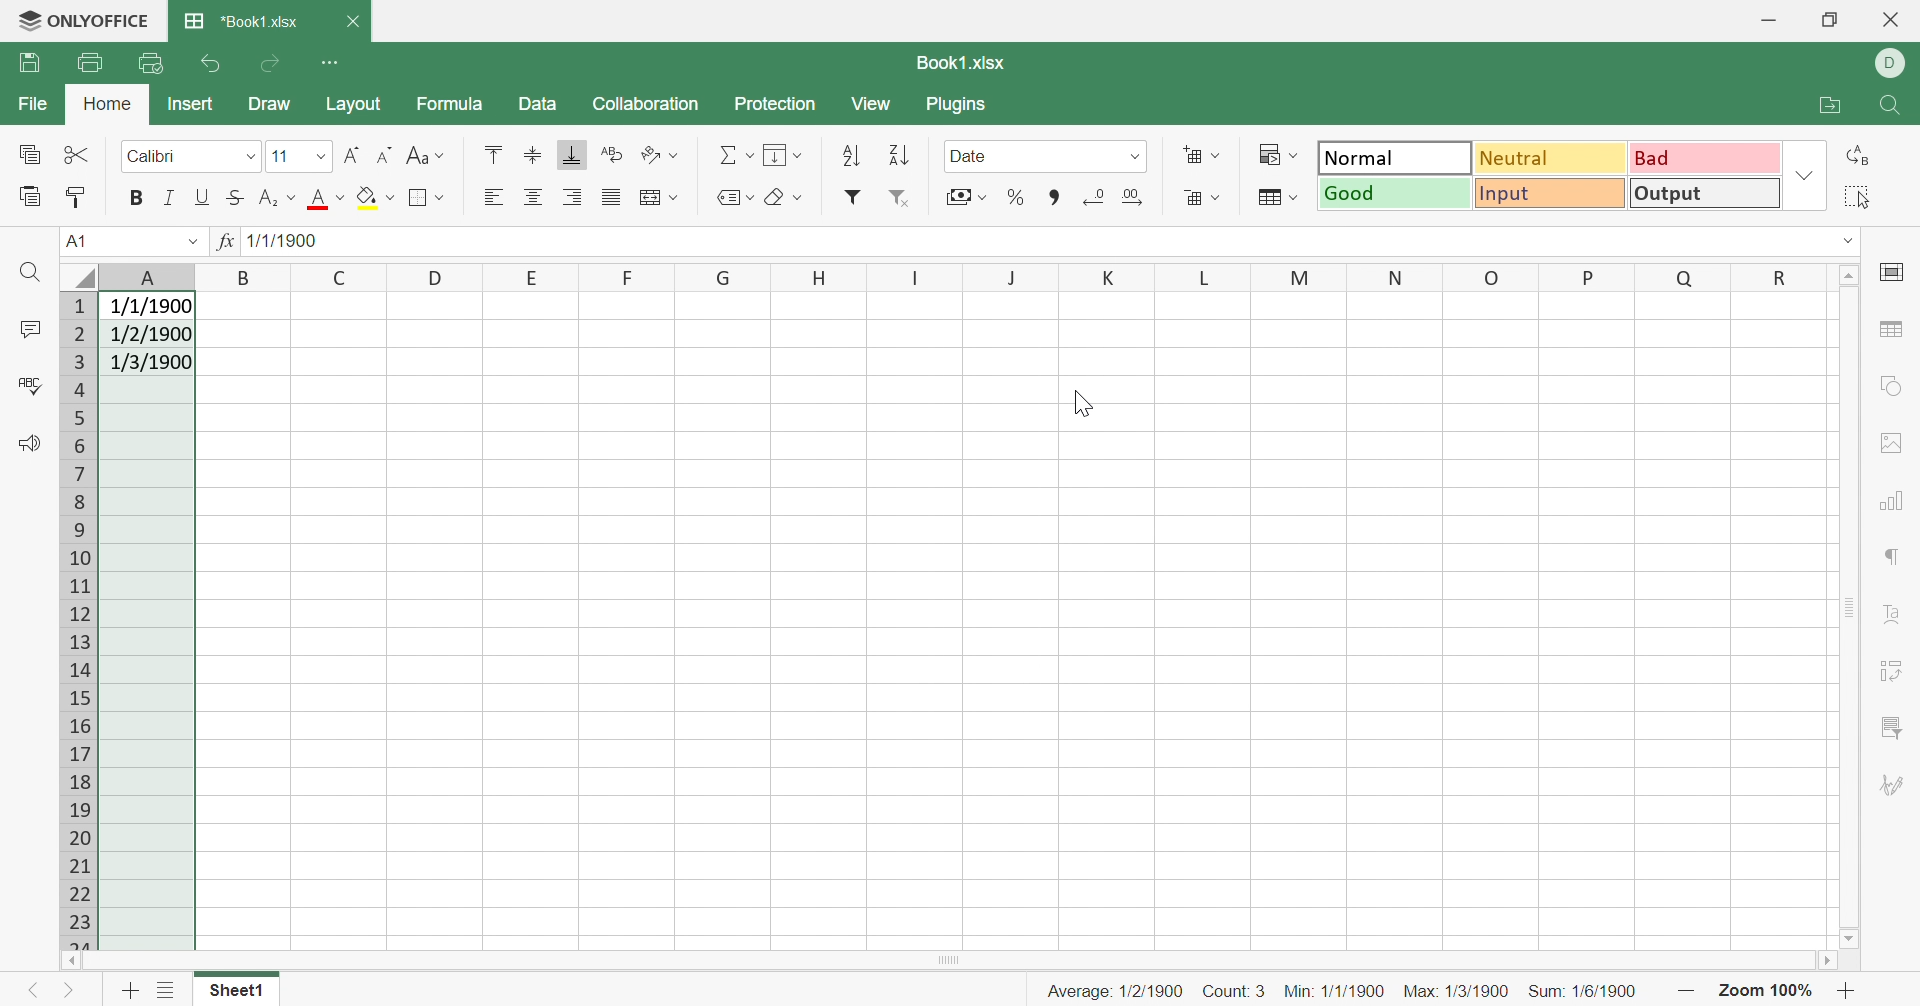  What do you see at coordinates (963, 61) in the screenshot?
I see `Book1.xlsx` at bounding box center [963, 61].